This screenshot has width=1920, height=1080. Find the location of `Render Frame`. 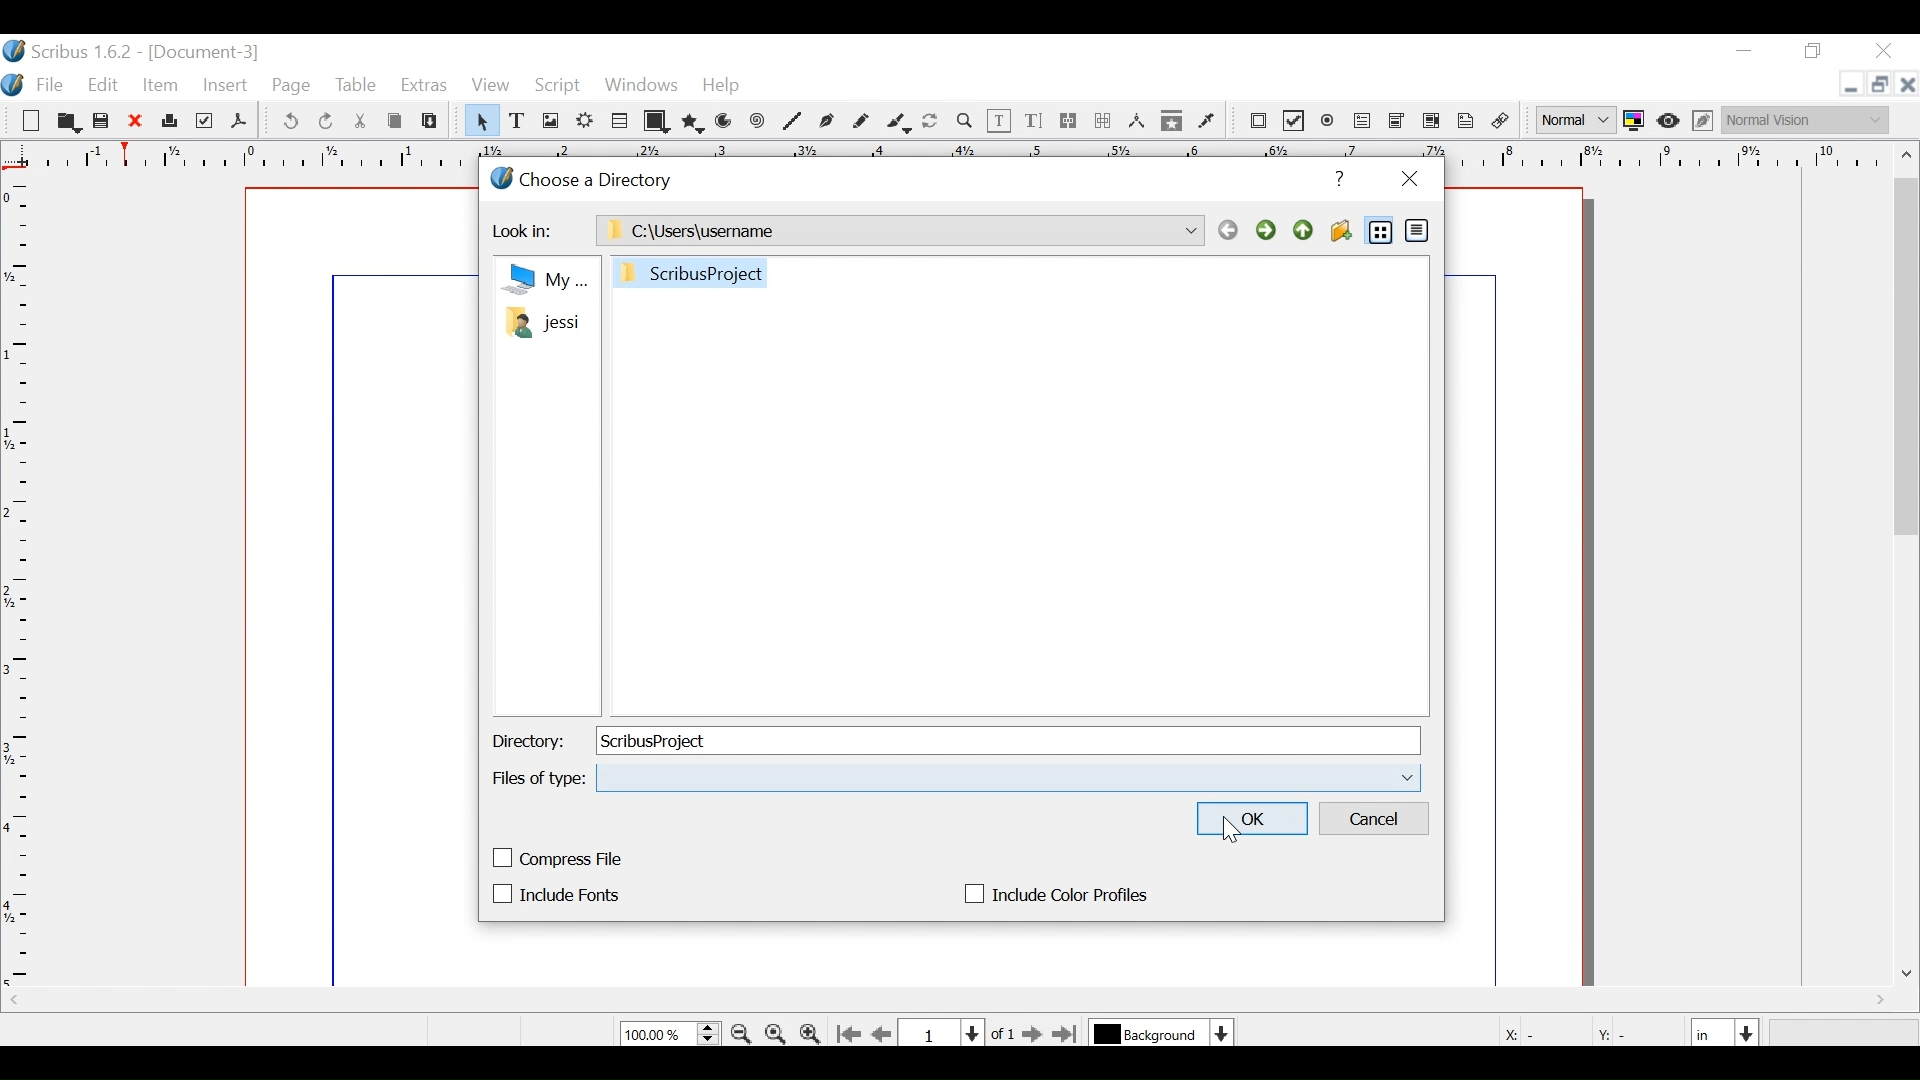

Render Frame is located at coordinates (585, 120).